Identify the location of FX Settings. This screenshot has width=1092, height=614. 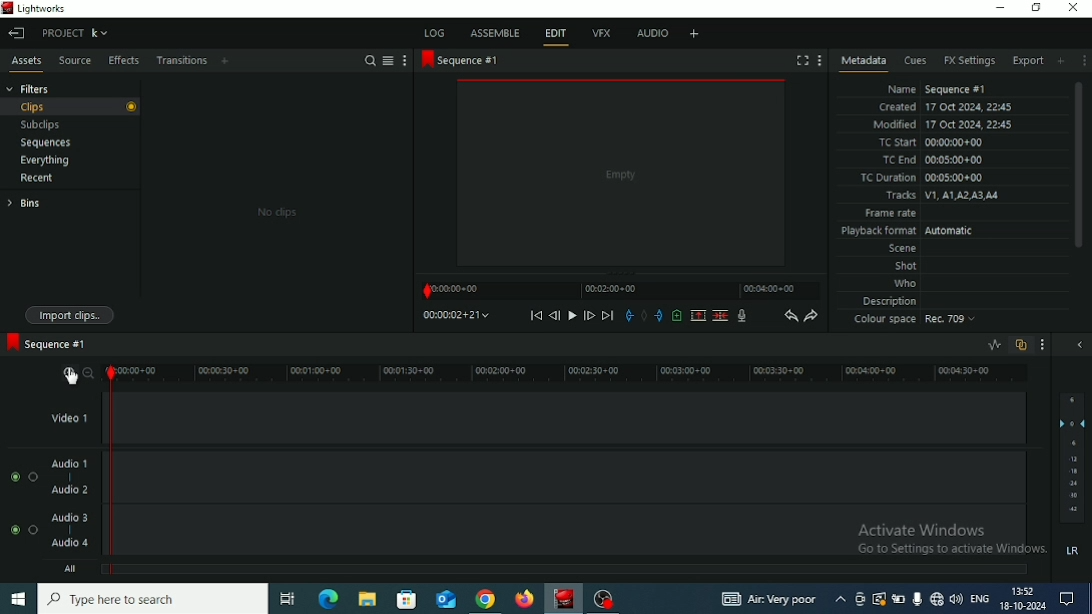
(969, 61).